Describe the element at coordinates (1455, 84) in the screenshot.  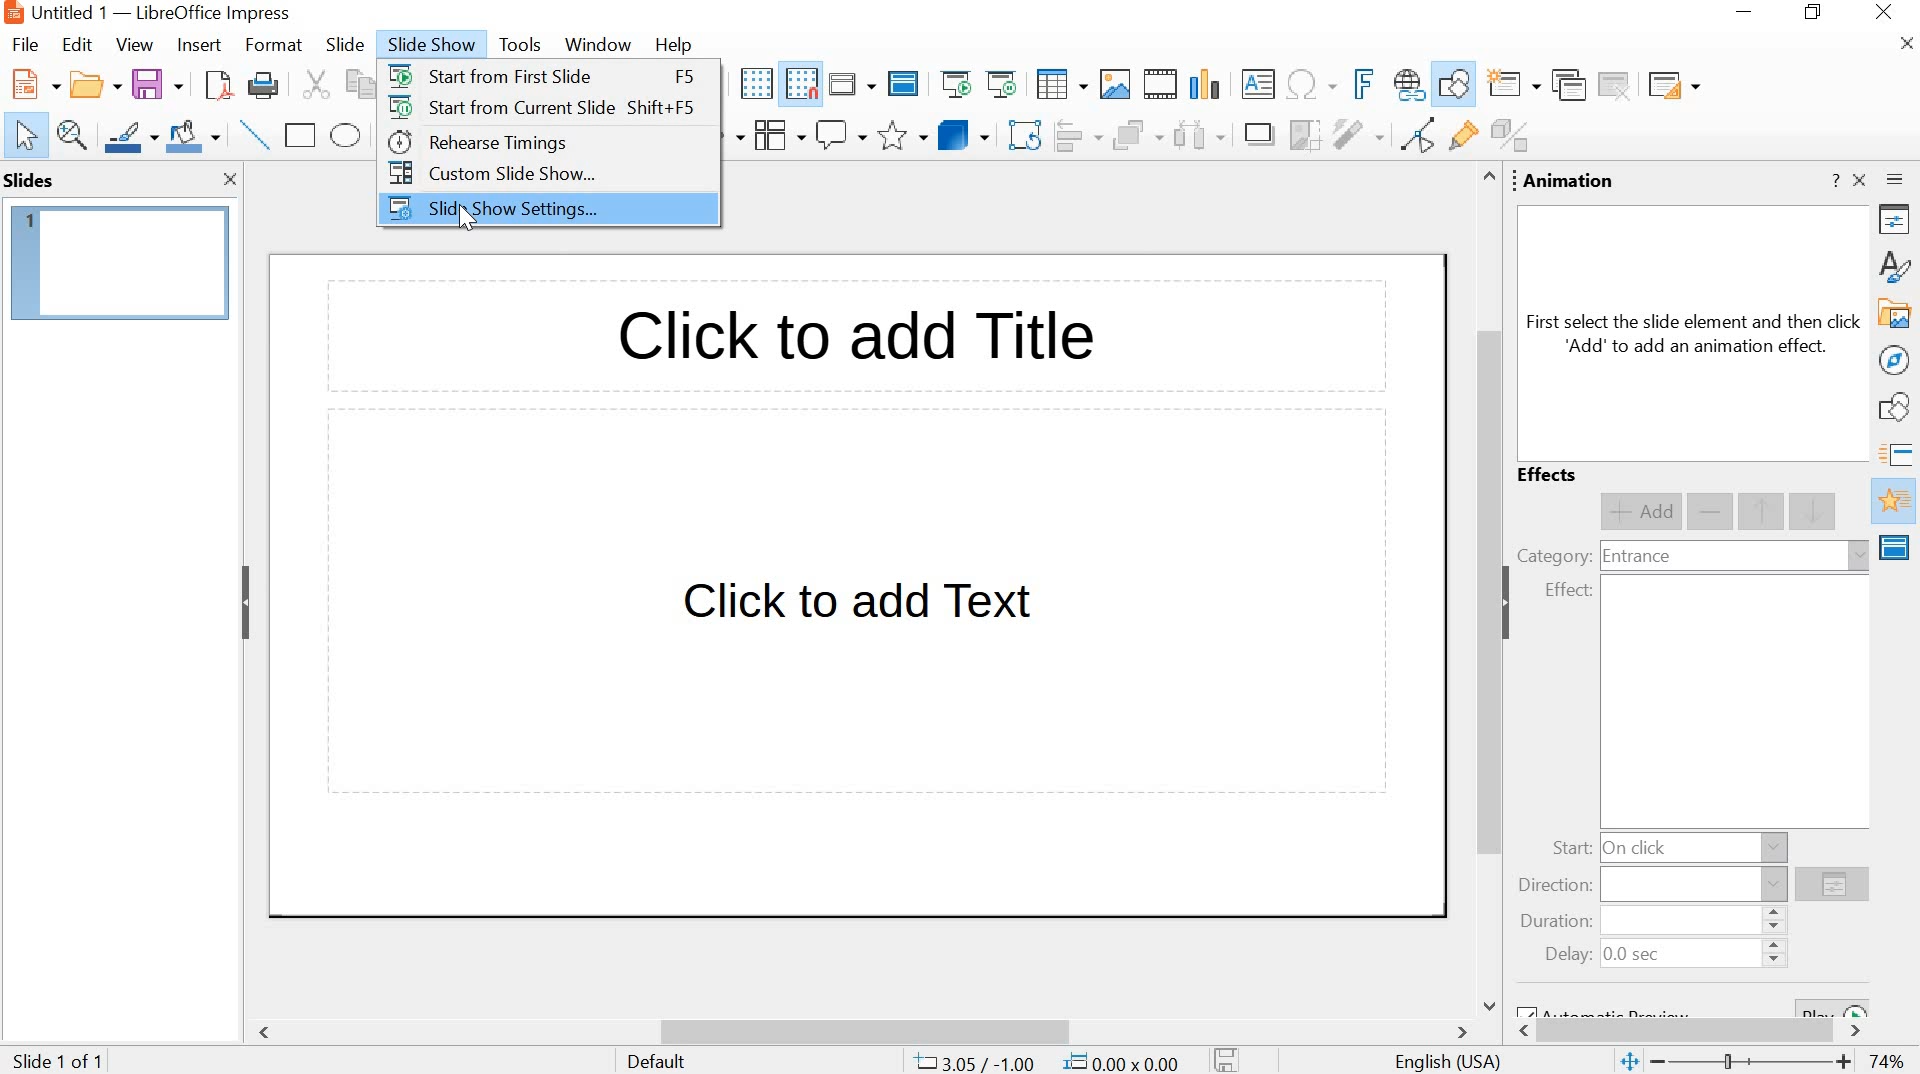
I see `show draw functions` at that location.